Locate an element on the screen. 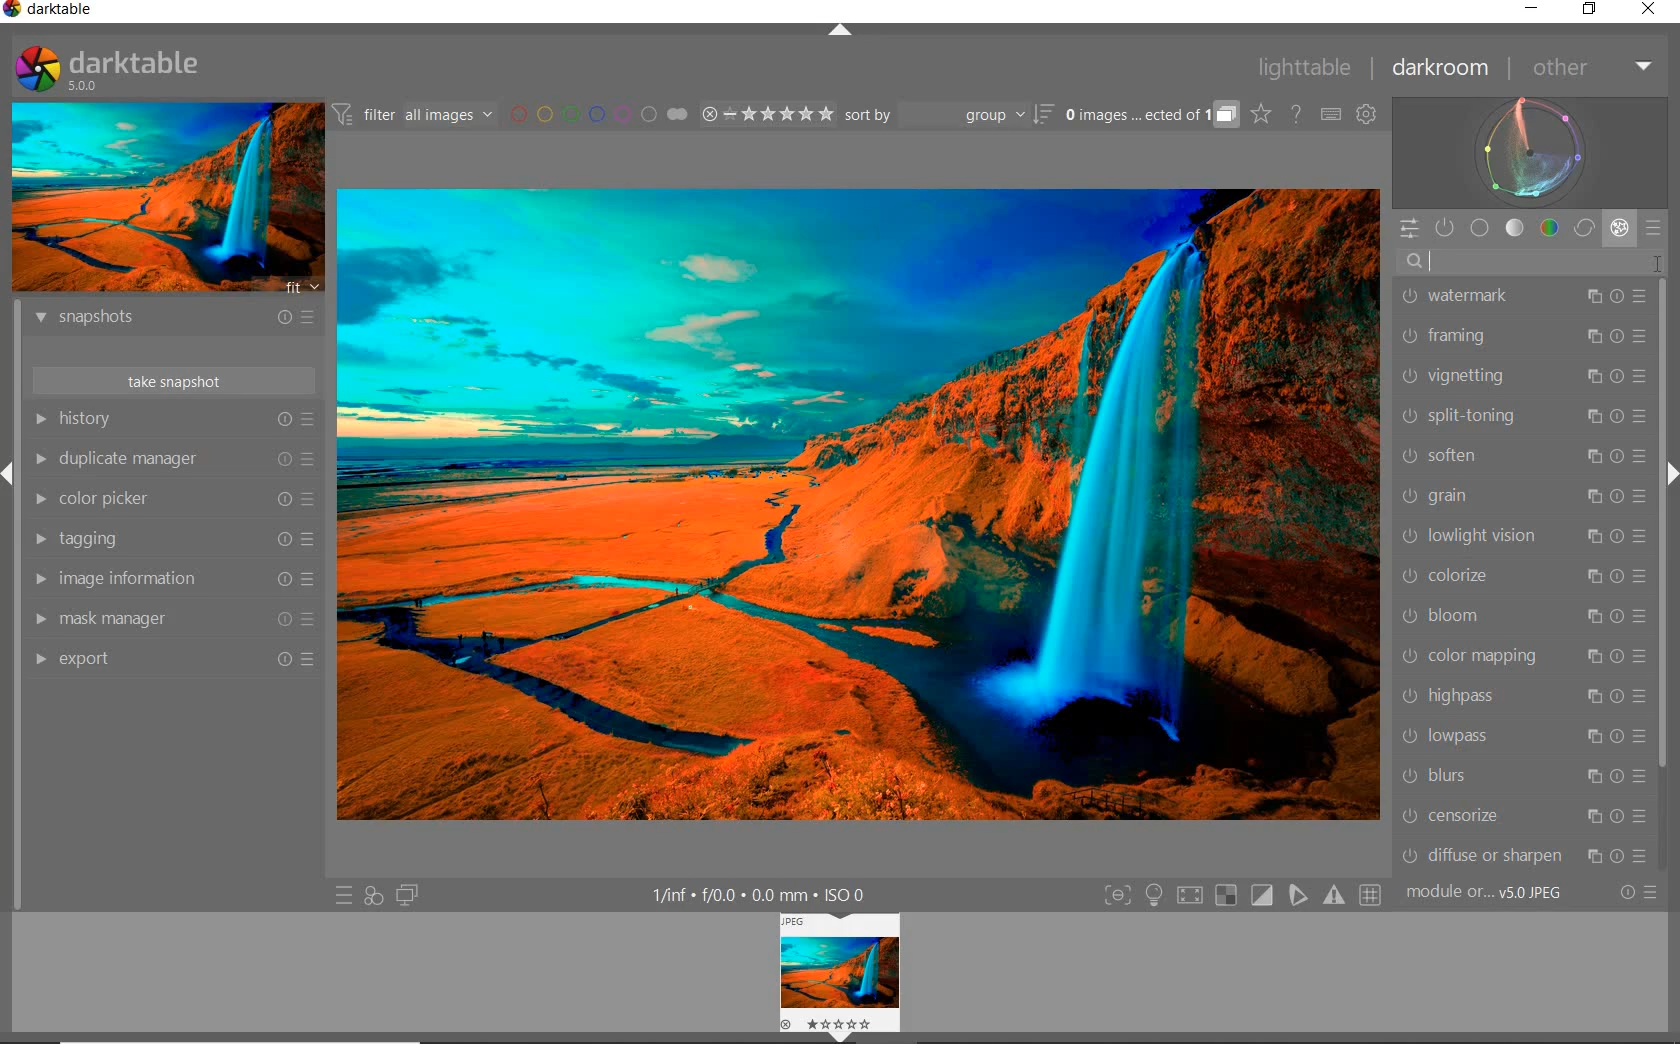  framing is located at coordinates (1525, 338).